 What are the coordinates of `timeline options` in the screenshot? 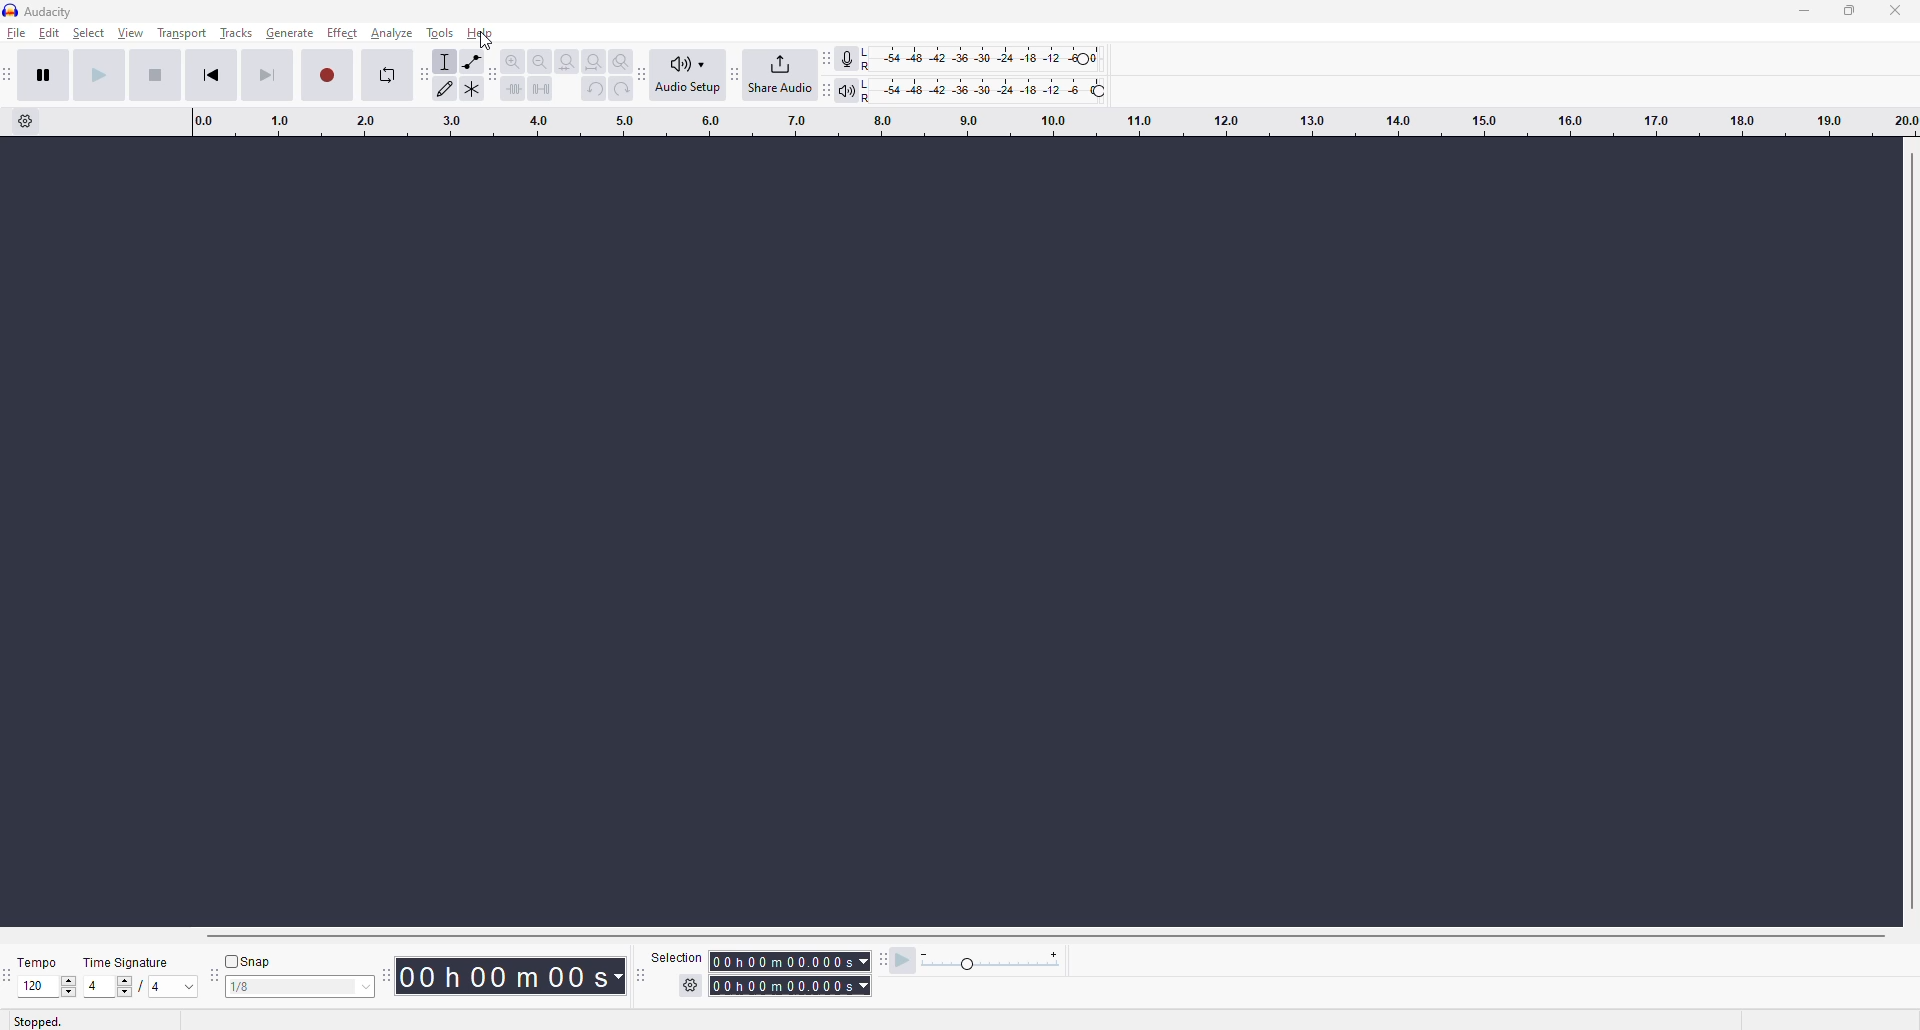 It's located at (31, 122).